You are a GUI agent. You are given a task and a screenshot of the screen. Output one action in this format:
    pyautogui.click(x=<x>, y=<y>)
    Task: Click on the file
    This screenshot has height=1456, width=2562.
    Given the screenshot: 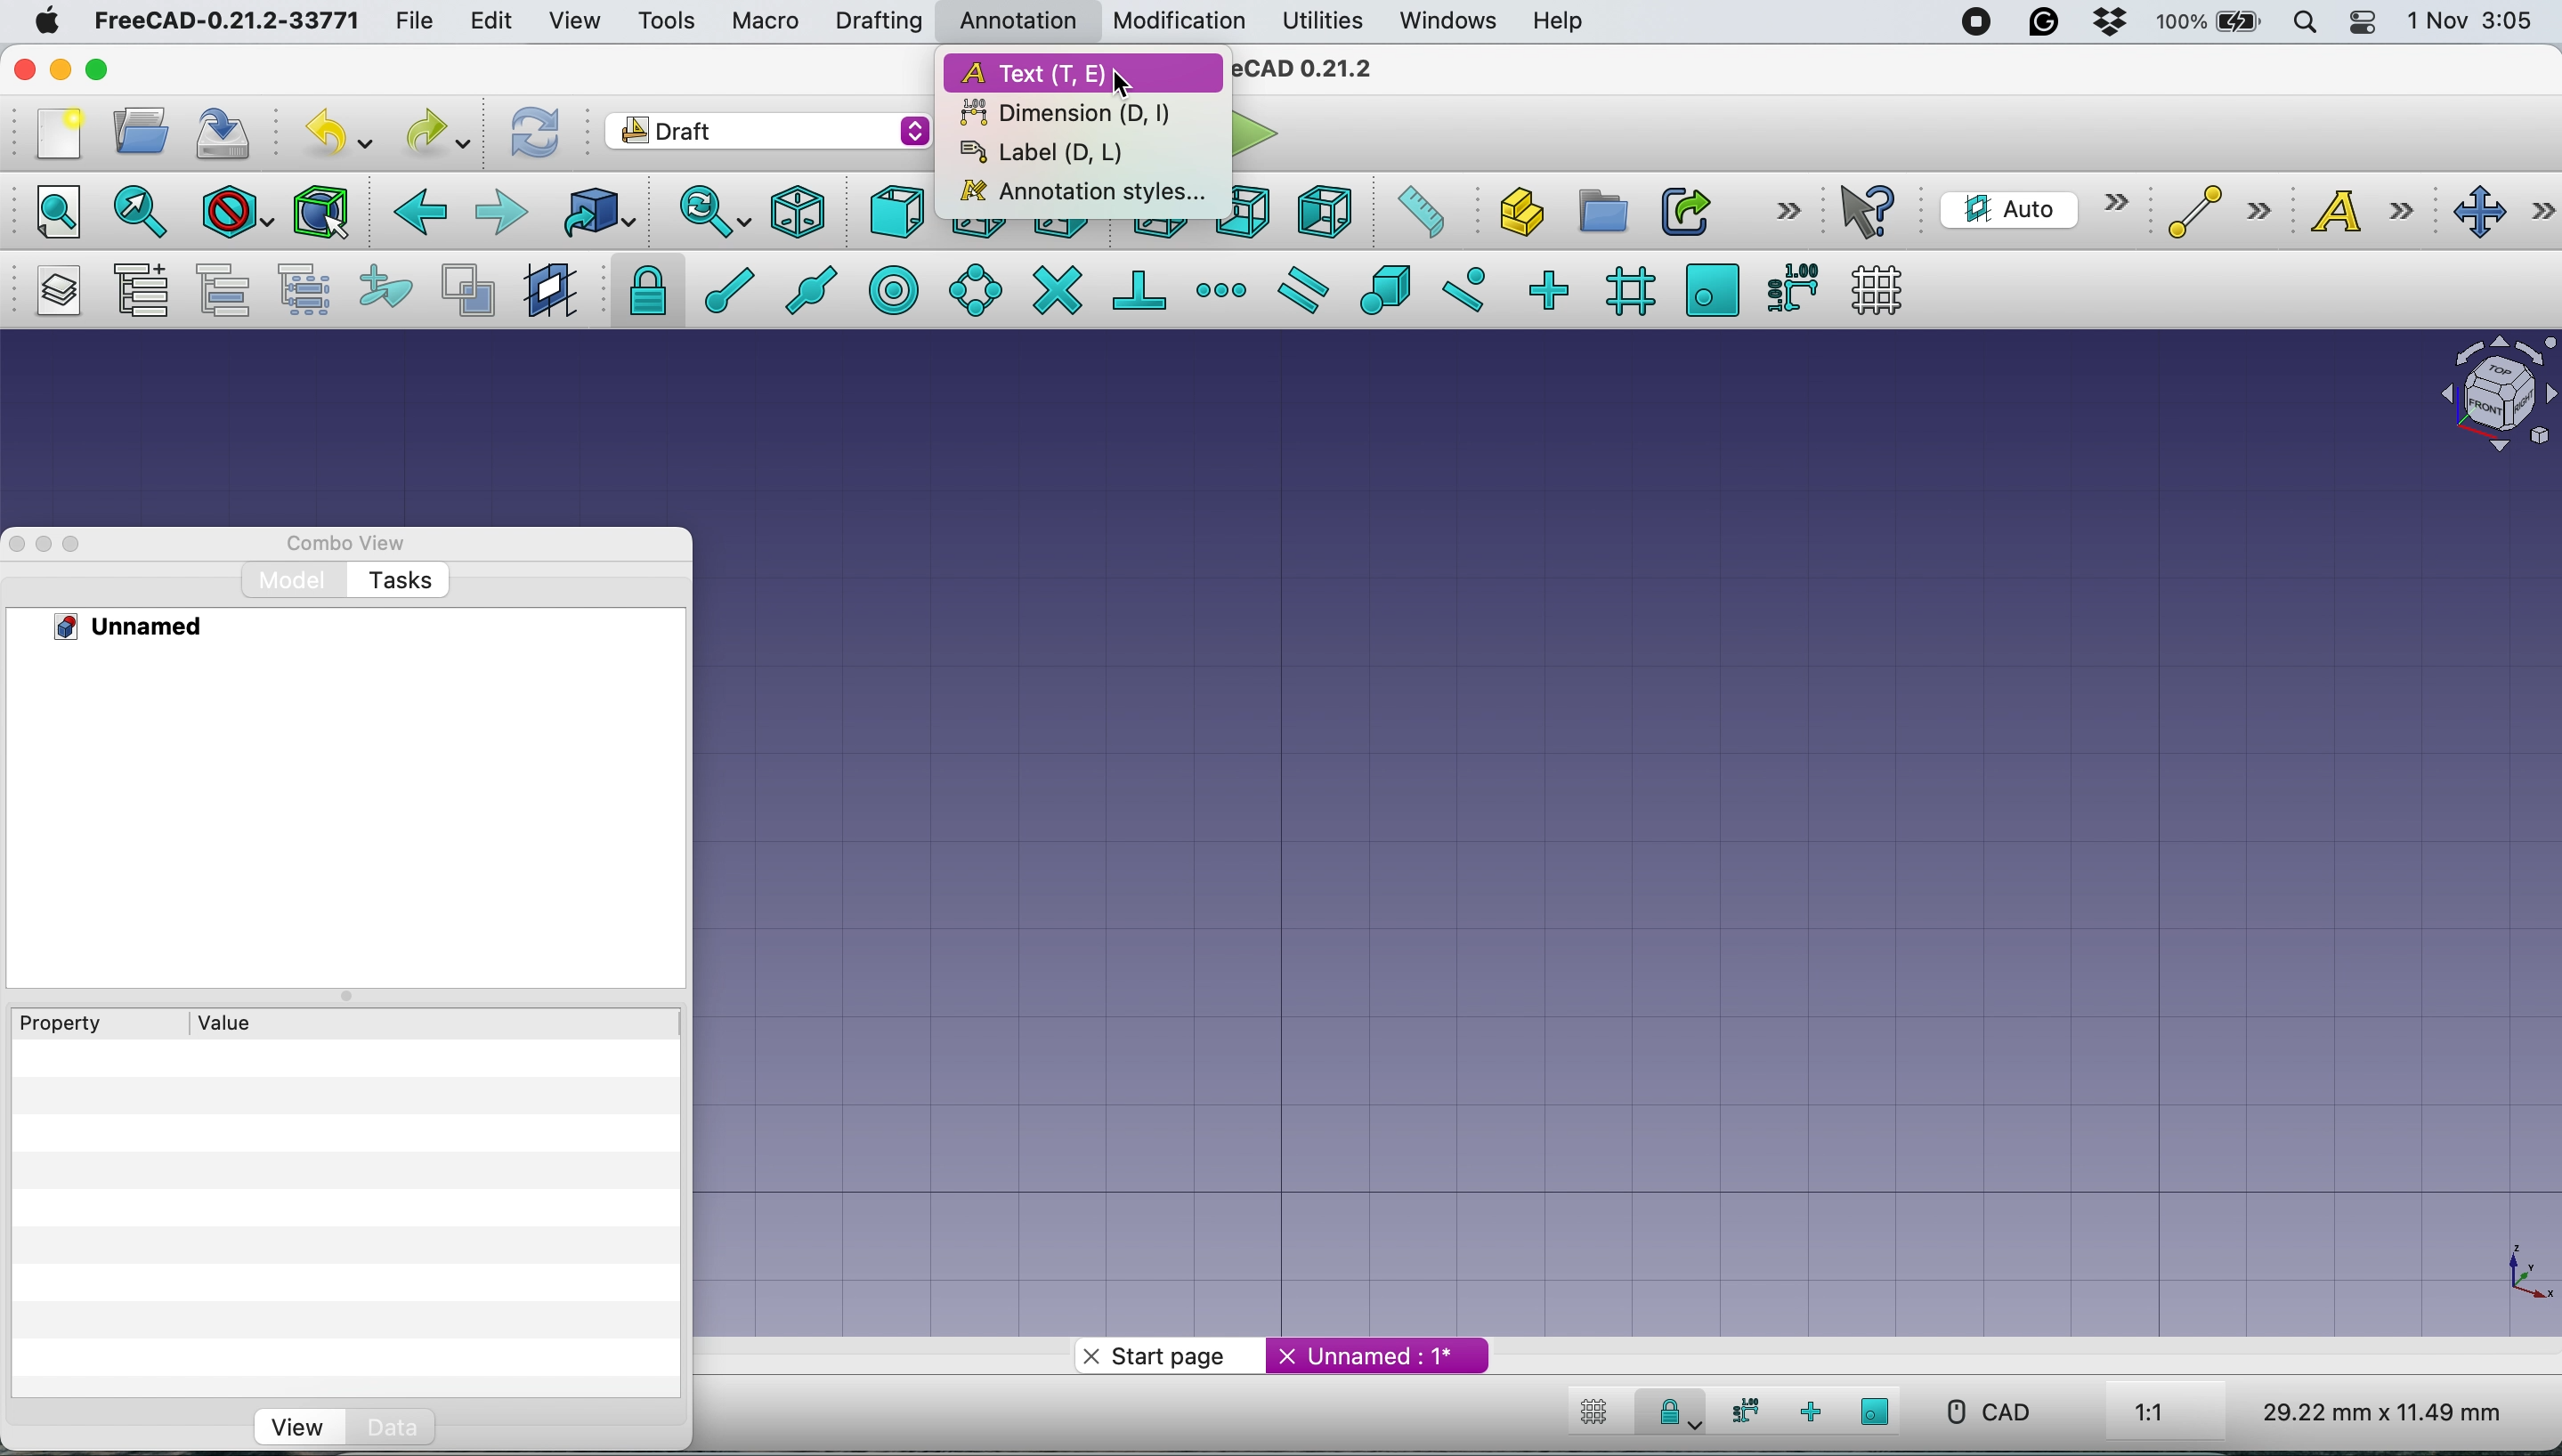 What is the action you would take?
    pyautogui.click(x=415, y=23)
    